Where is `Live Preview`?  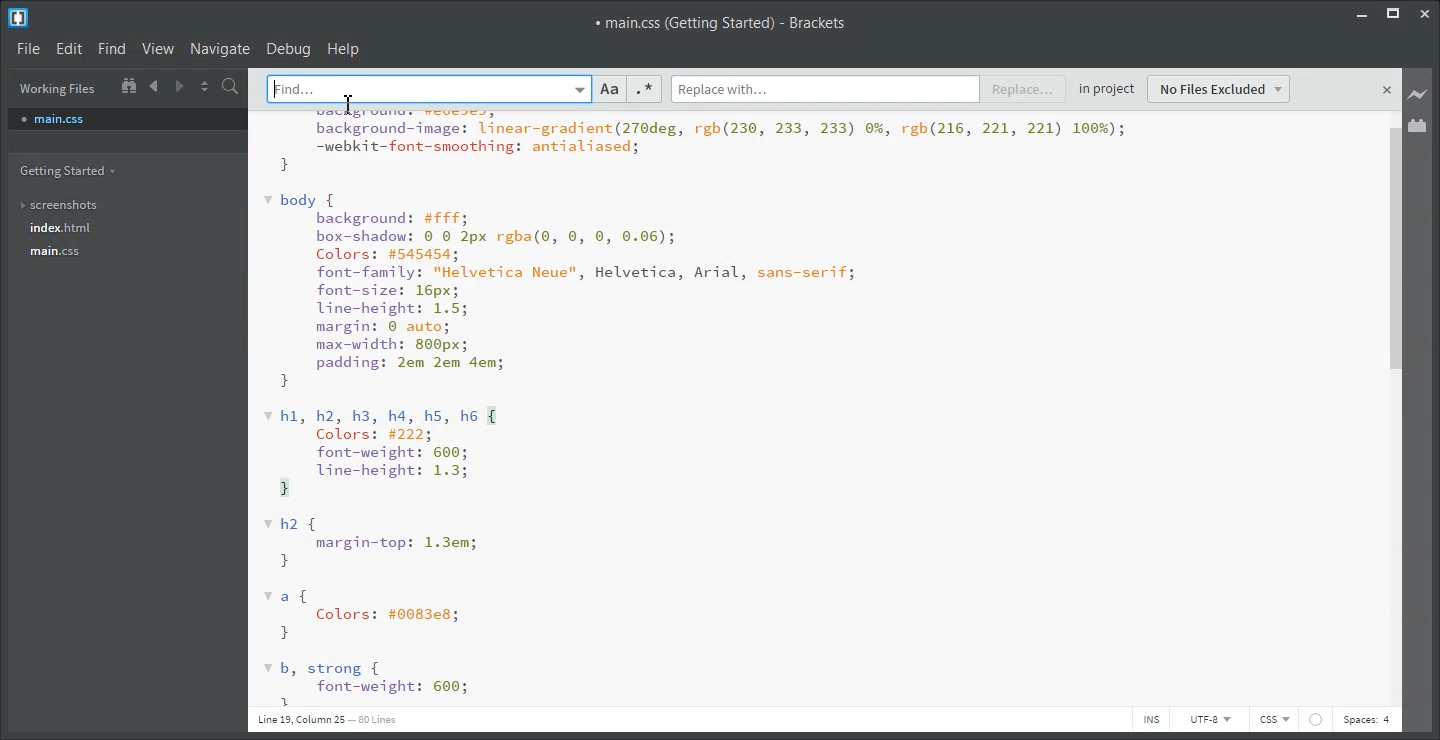 Live Preview is located at coordinates (1418, 95).